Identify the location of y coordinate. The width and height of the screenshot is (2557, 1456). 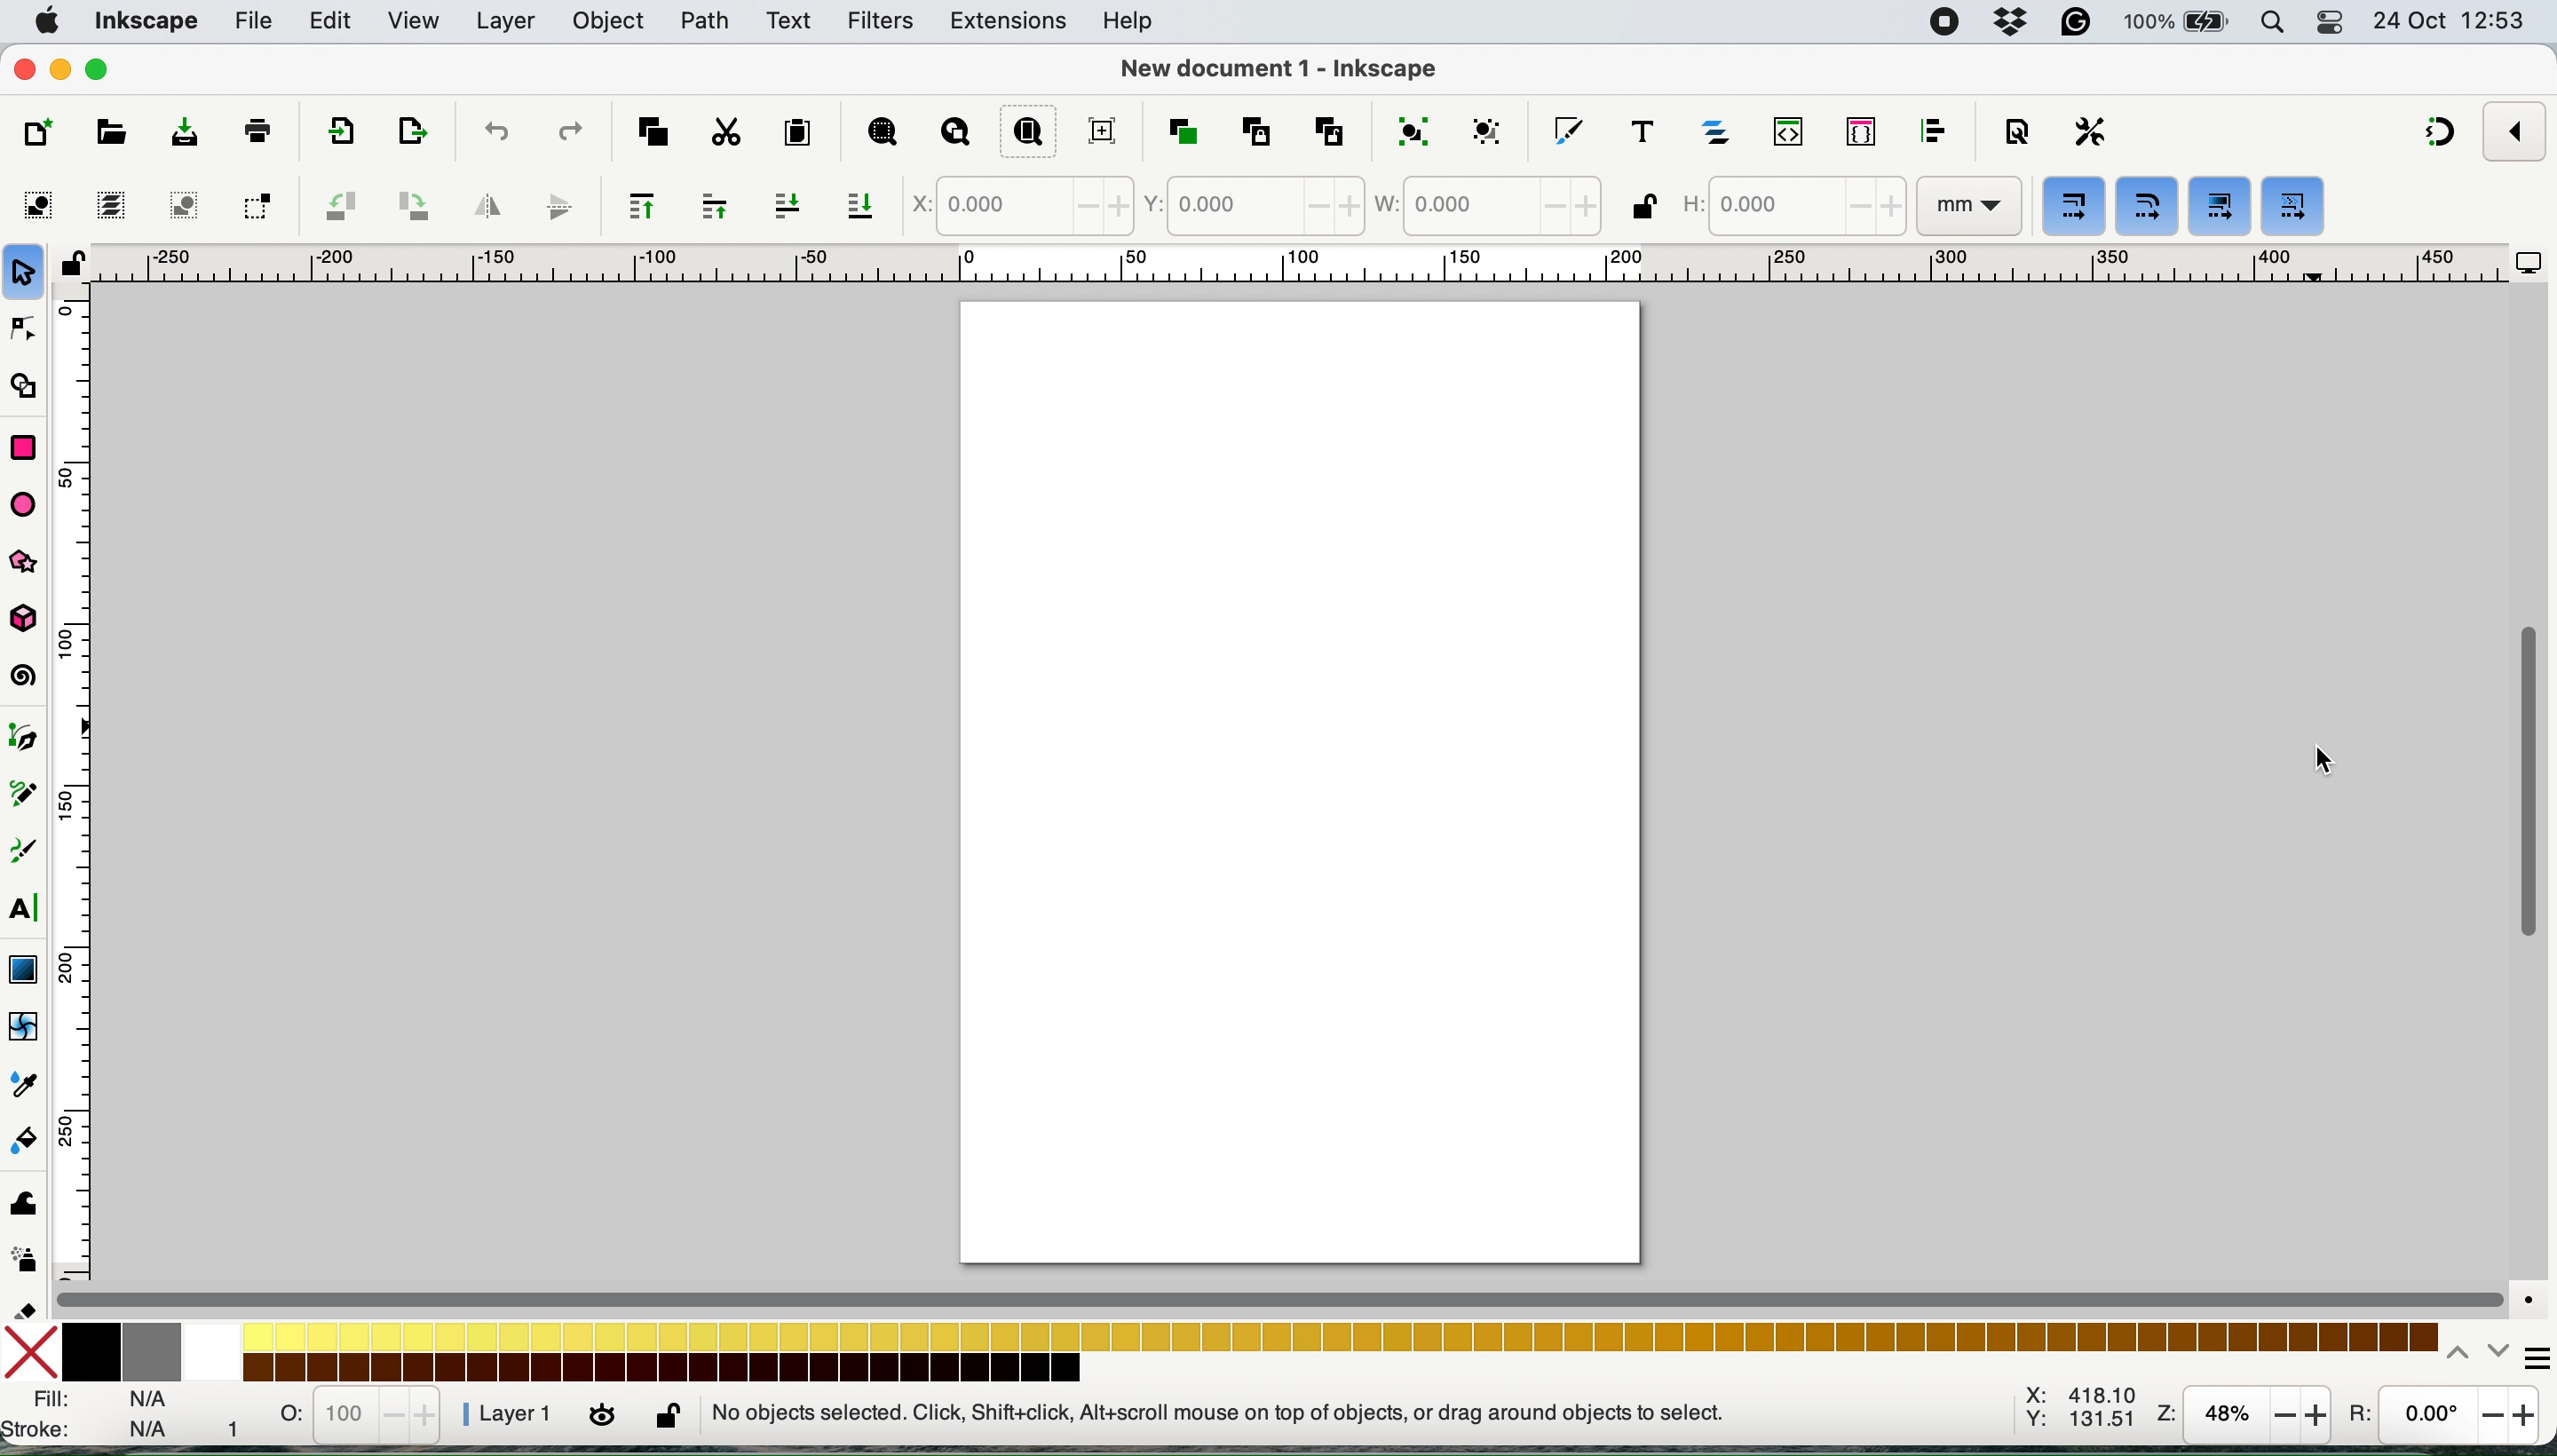
(1255, 205).